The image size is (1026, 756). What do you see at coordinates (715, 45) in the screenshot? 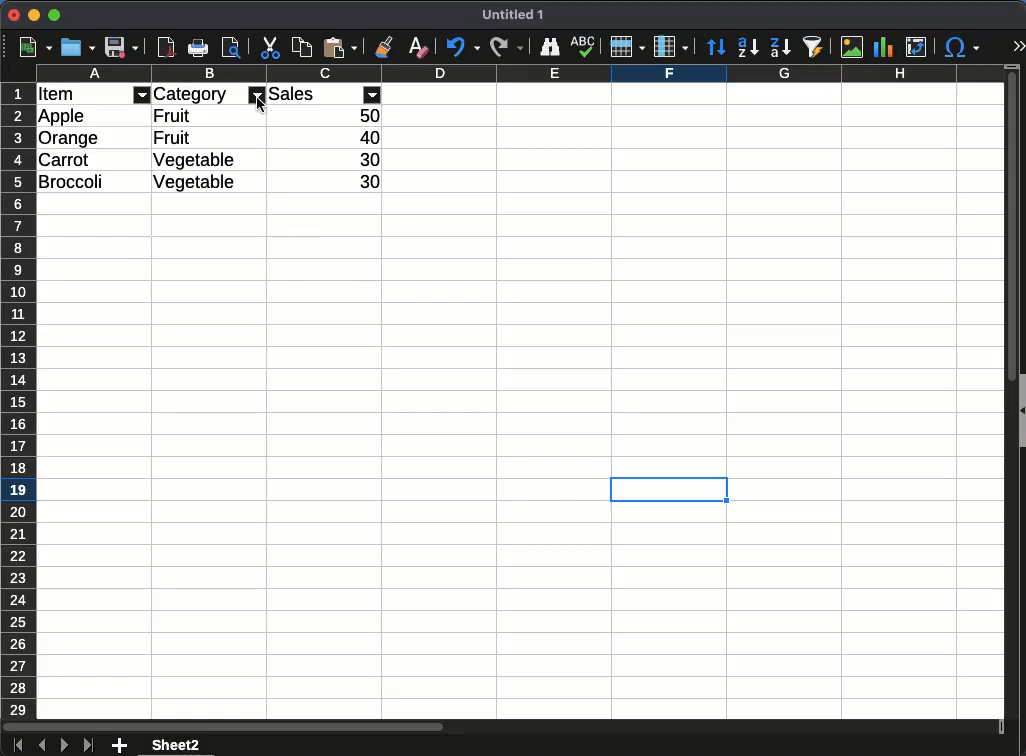
I see `sort` at bounding box center [715, 45].